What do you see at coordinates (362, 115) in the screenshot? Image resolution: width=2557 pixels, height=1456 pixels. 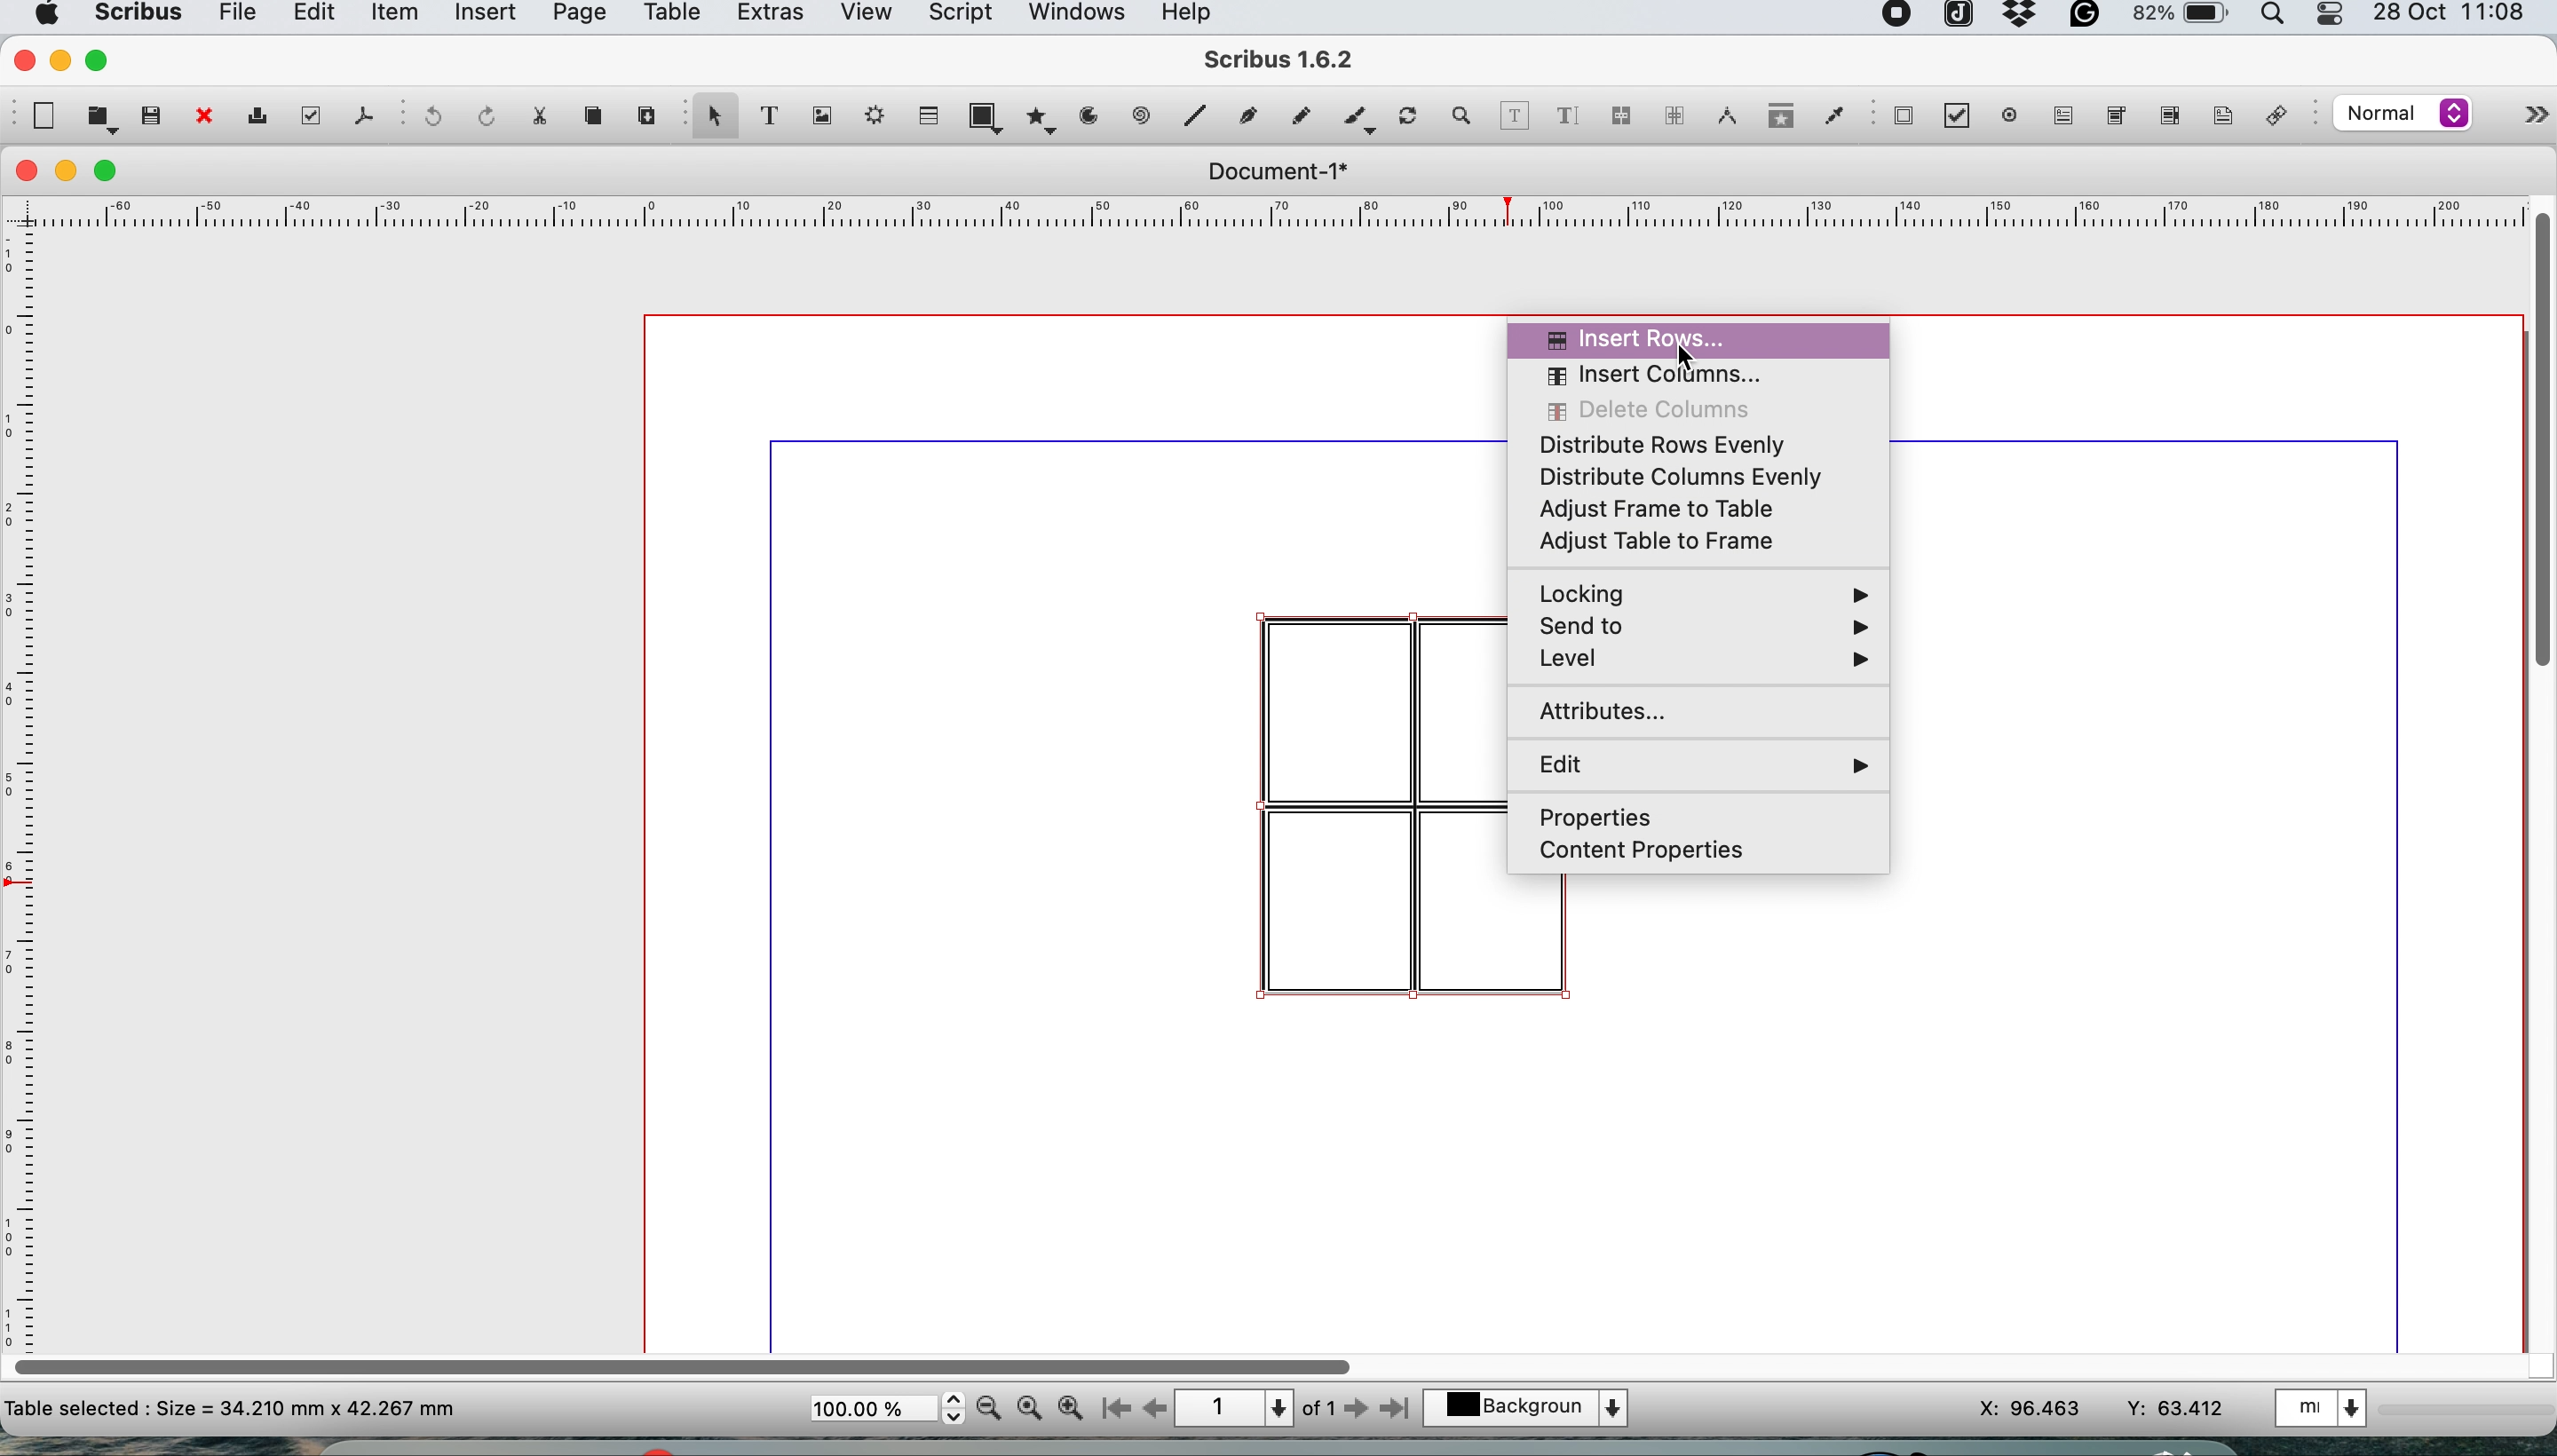 I see `save as pdf` at bounding box center [362, 115].